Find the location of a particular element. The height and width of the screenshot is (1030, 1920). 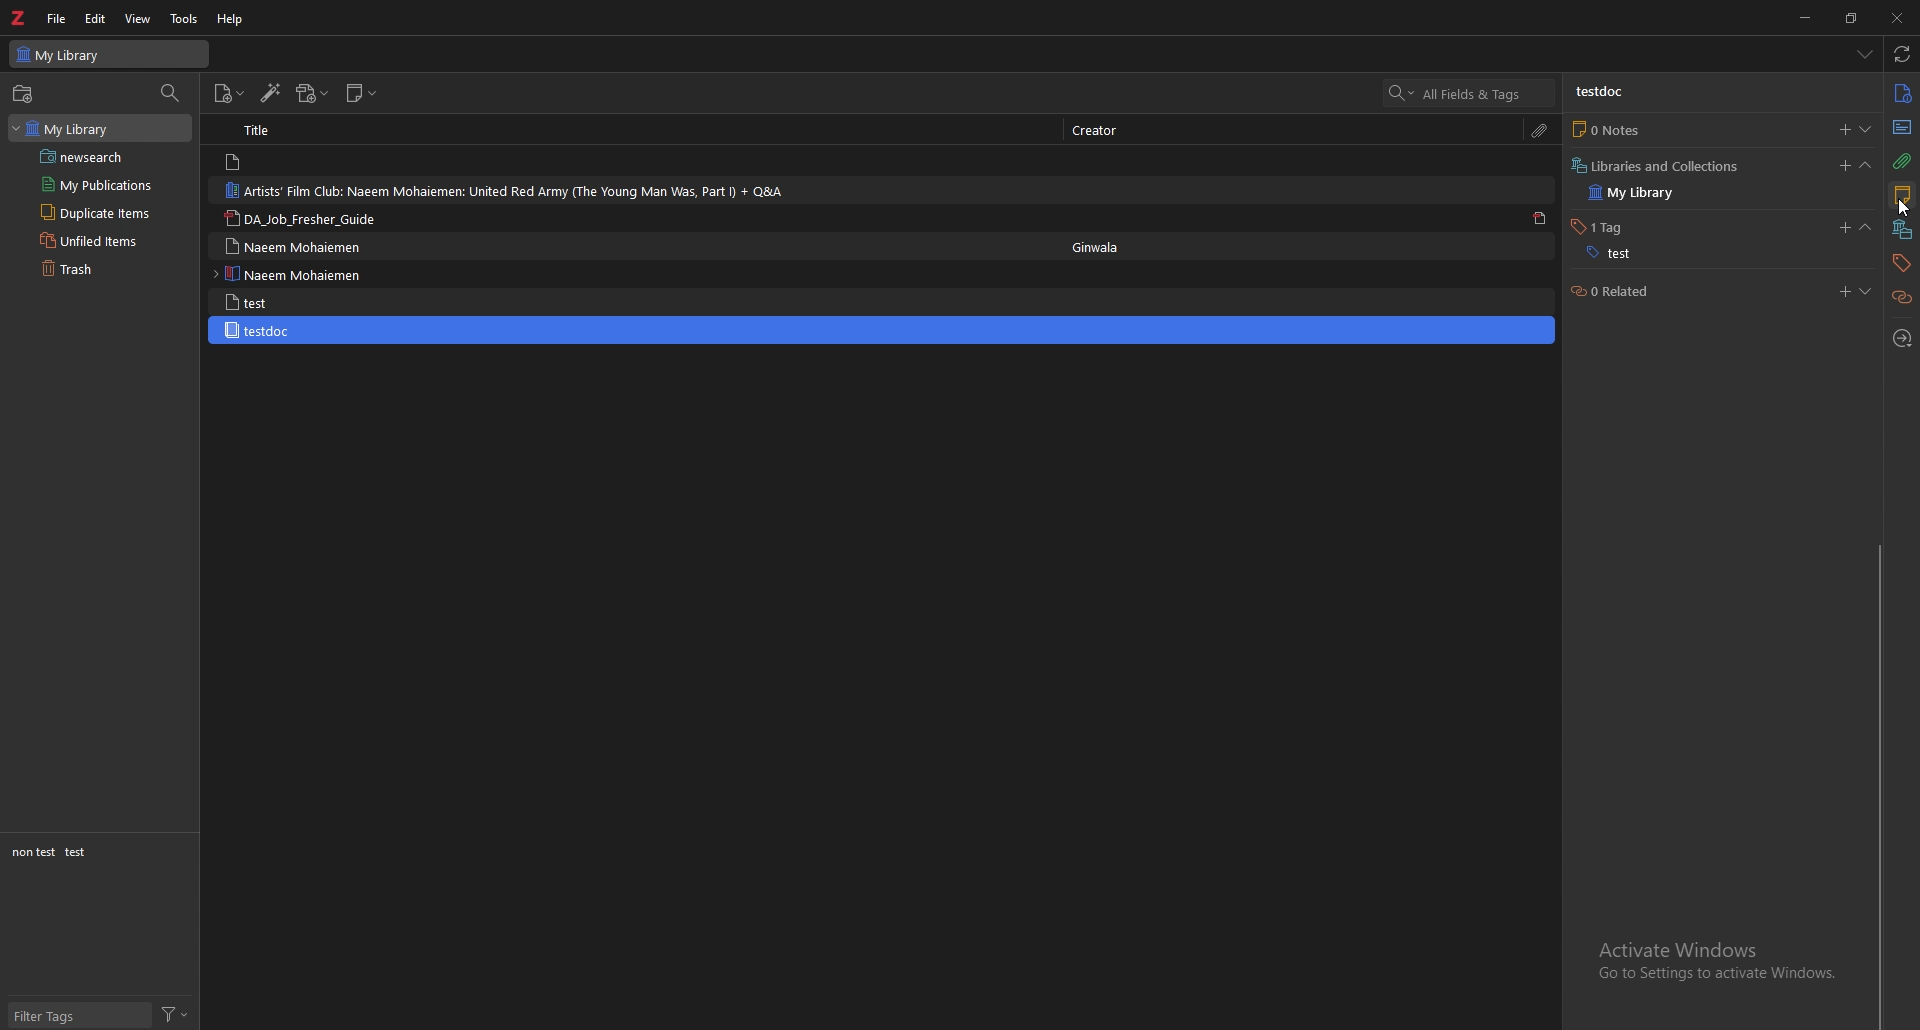

testdoc is located at coordinates (1606, 93).